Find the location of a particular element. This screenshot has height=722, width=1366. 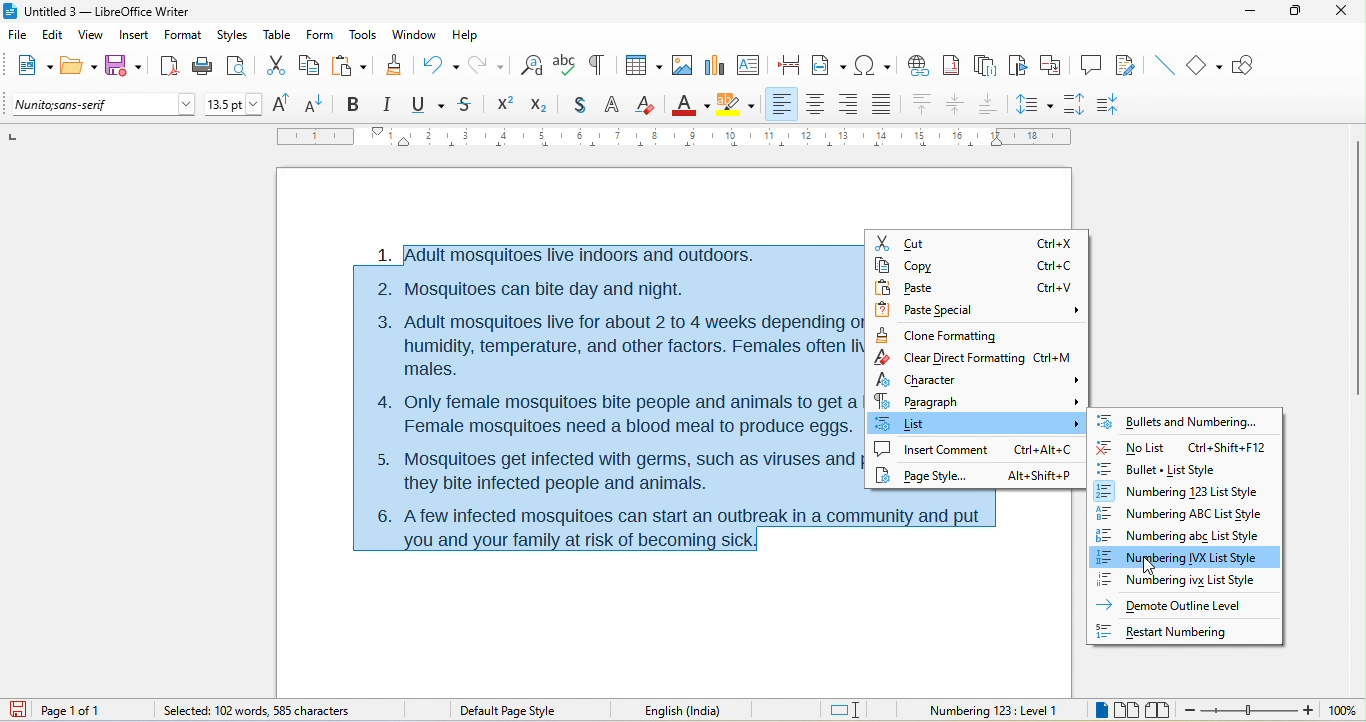

cross reference is located at coordinates (1055, 65).